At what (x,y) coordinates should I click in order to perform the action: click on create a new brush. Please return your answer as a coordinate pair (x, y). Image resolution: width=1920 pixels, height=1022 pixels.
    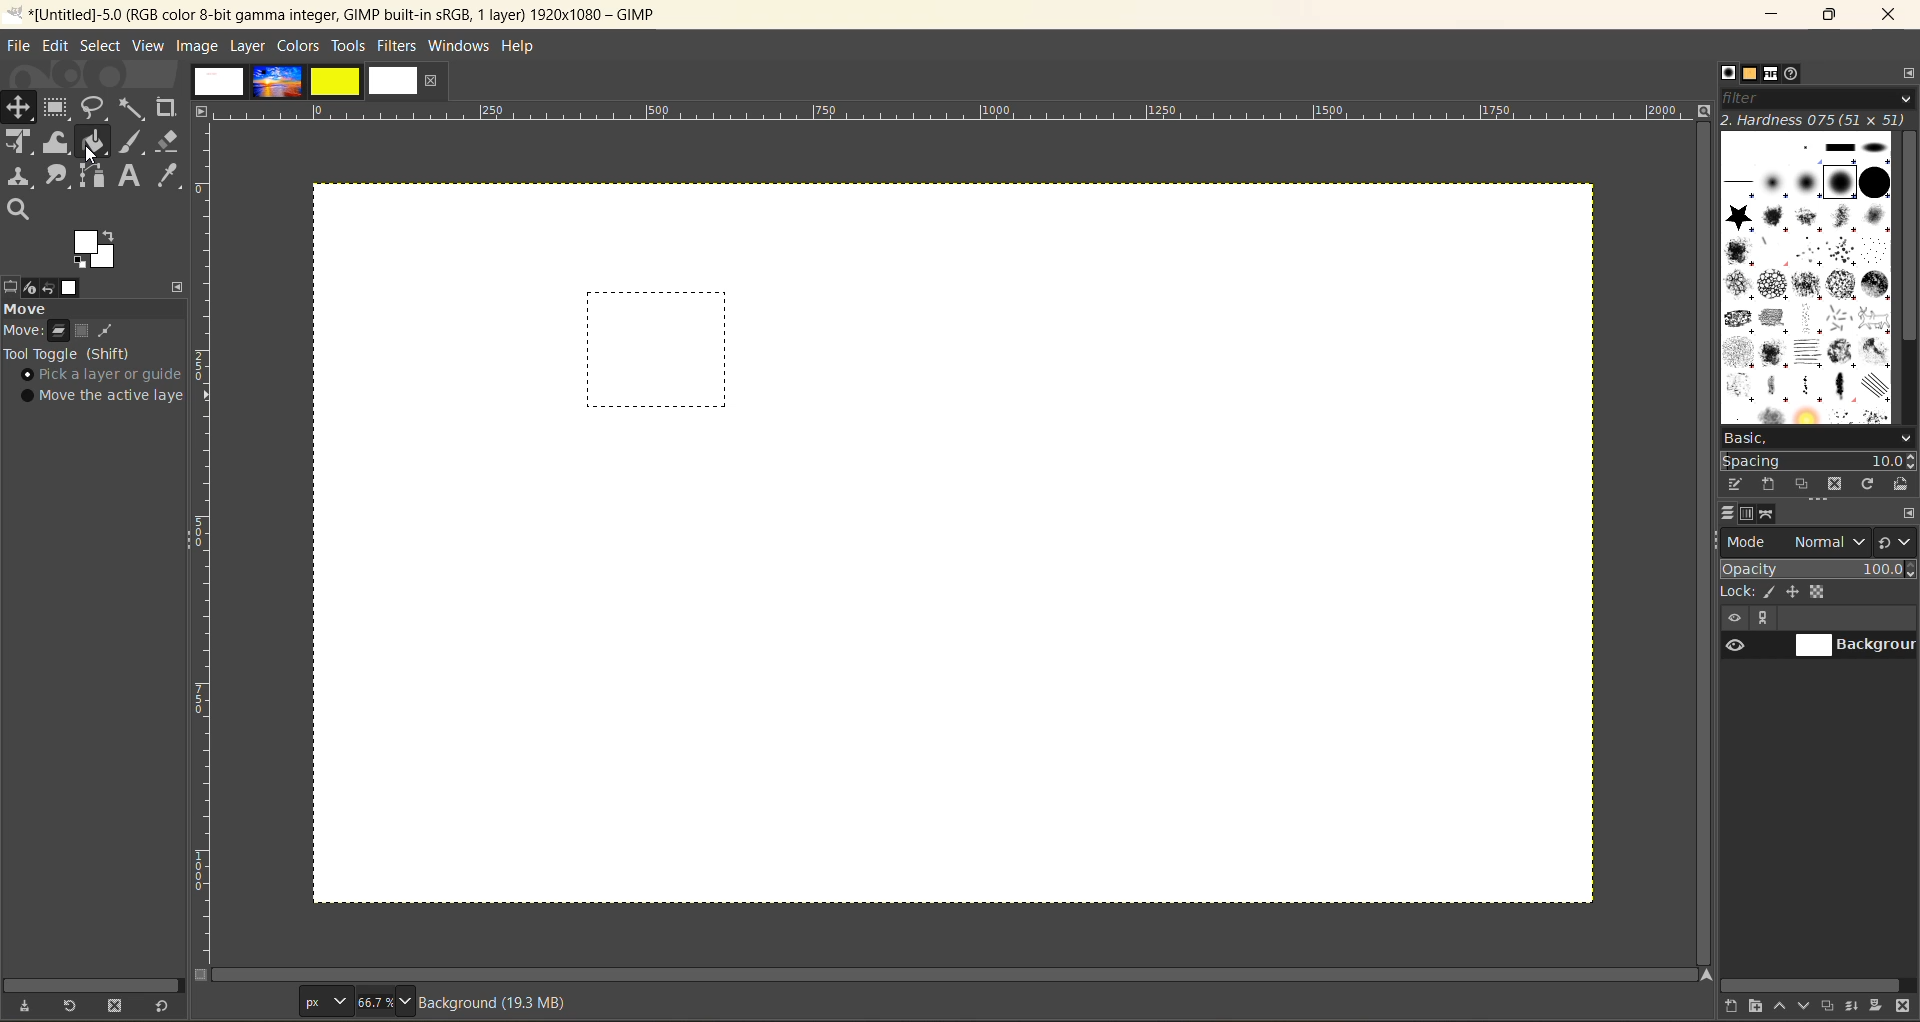
    Looking at the image, I should click on (1771, 483).